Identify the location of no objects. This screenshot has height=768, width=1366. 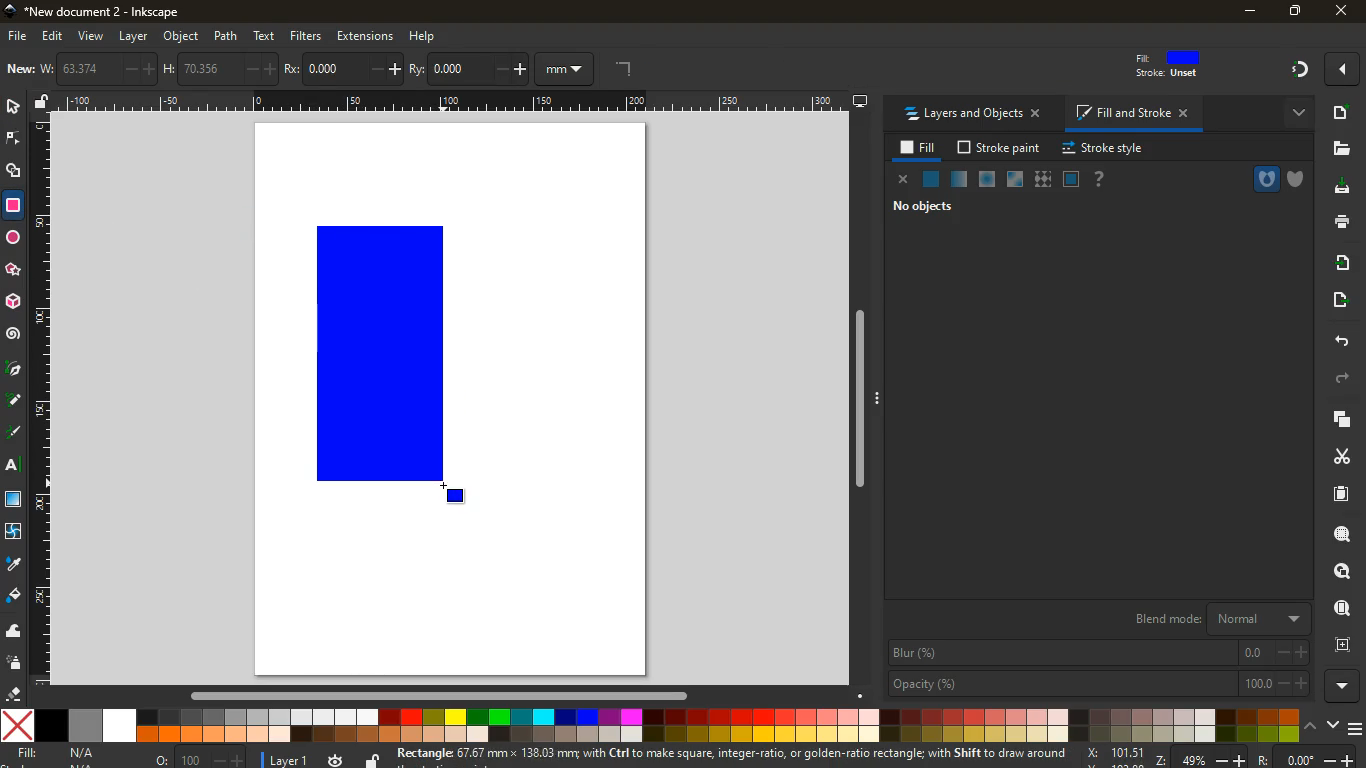
(931, 208).